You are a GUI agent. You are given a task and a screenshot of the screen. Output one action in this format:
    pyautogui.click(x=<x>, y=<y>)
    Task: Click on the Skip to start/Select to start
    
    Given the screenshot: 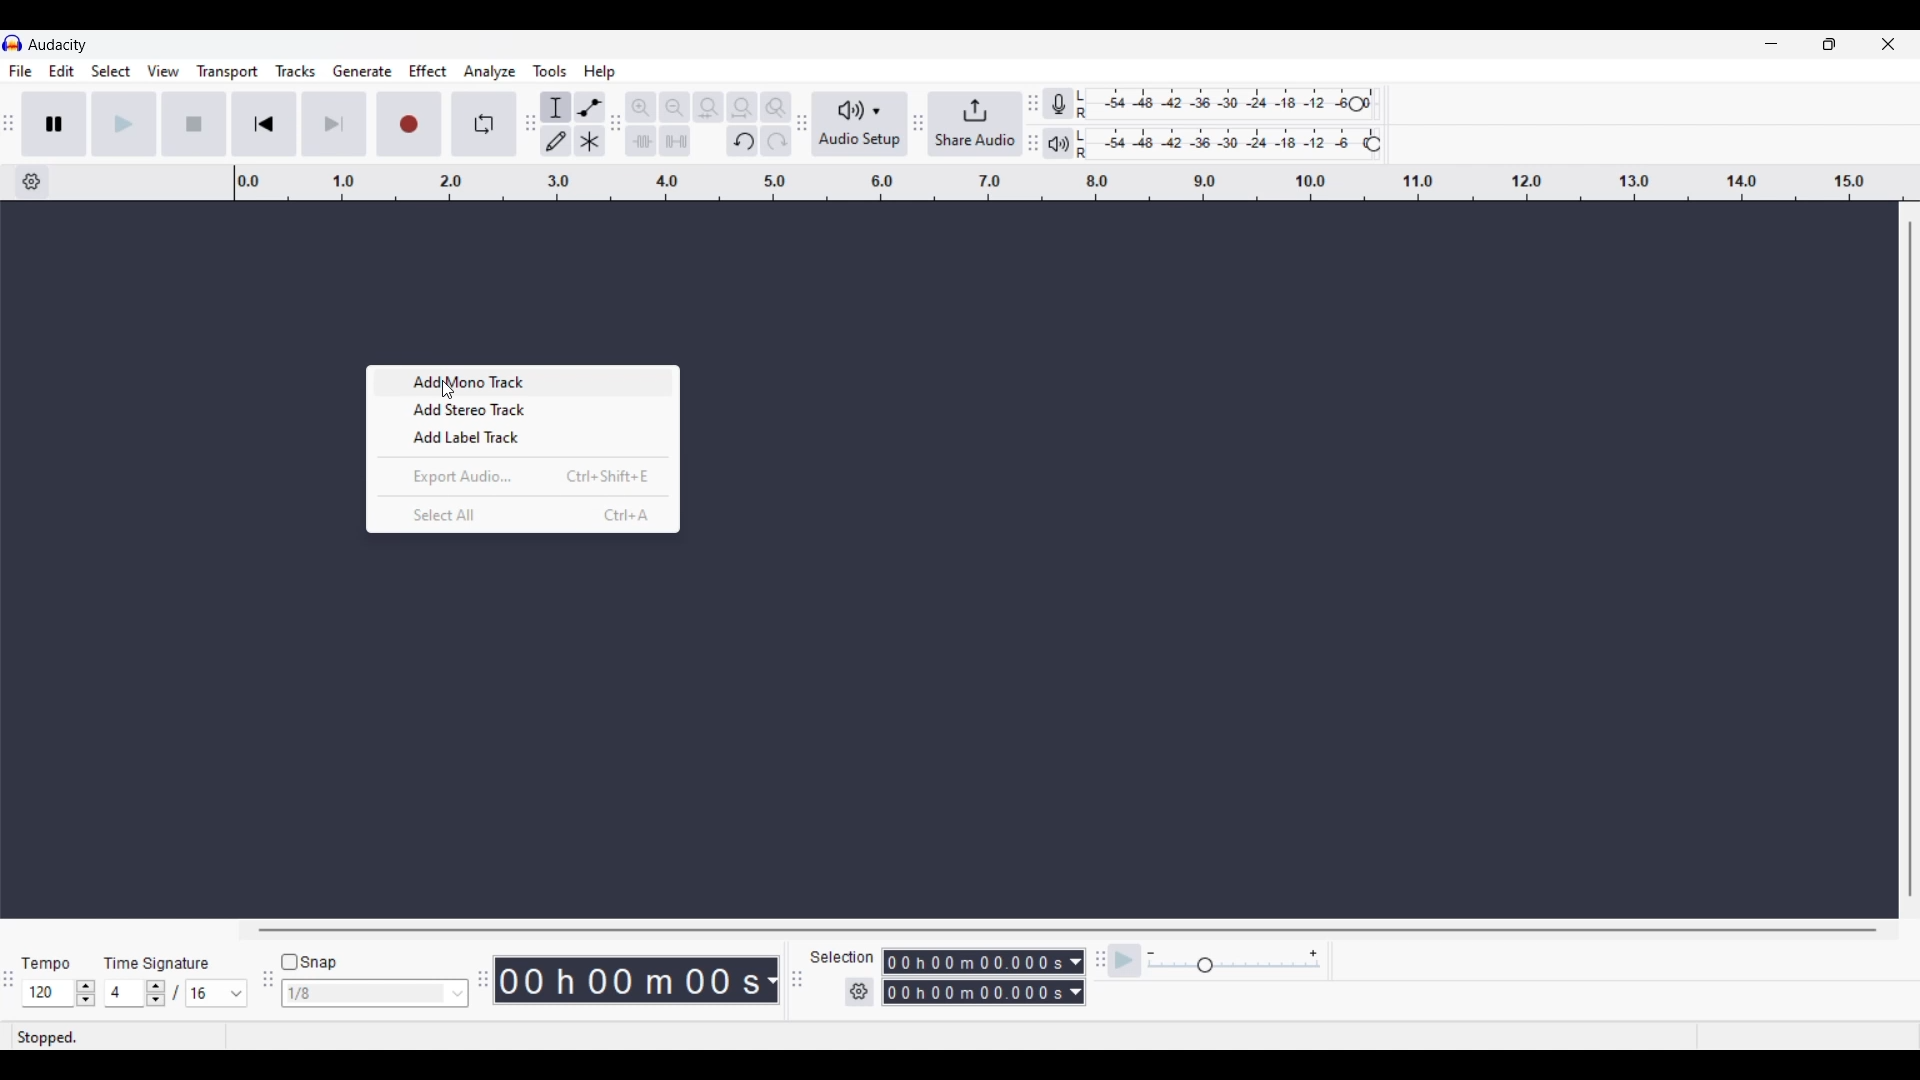 What is the action you would take?
    pyautogui.click(x=264, y=123)
    